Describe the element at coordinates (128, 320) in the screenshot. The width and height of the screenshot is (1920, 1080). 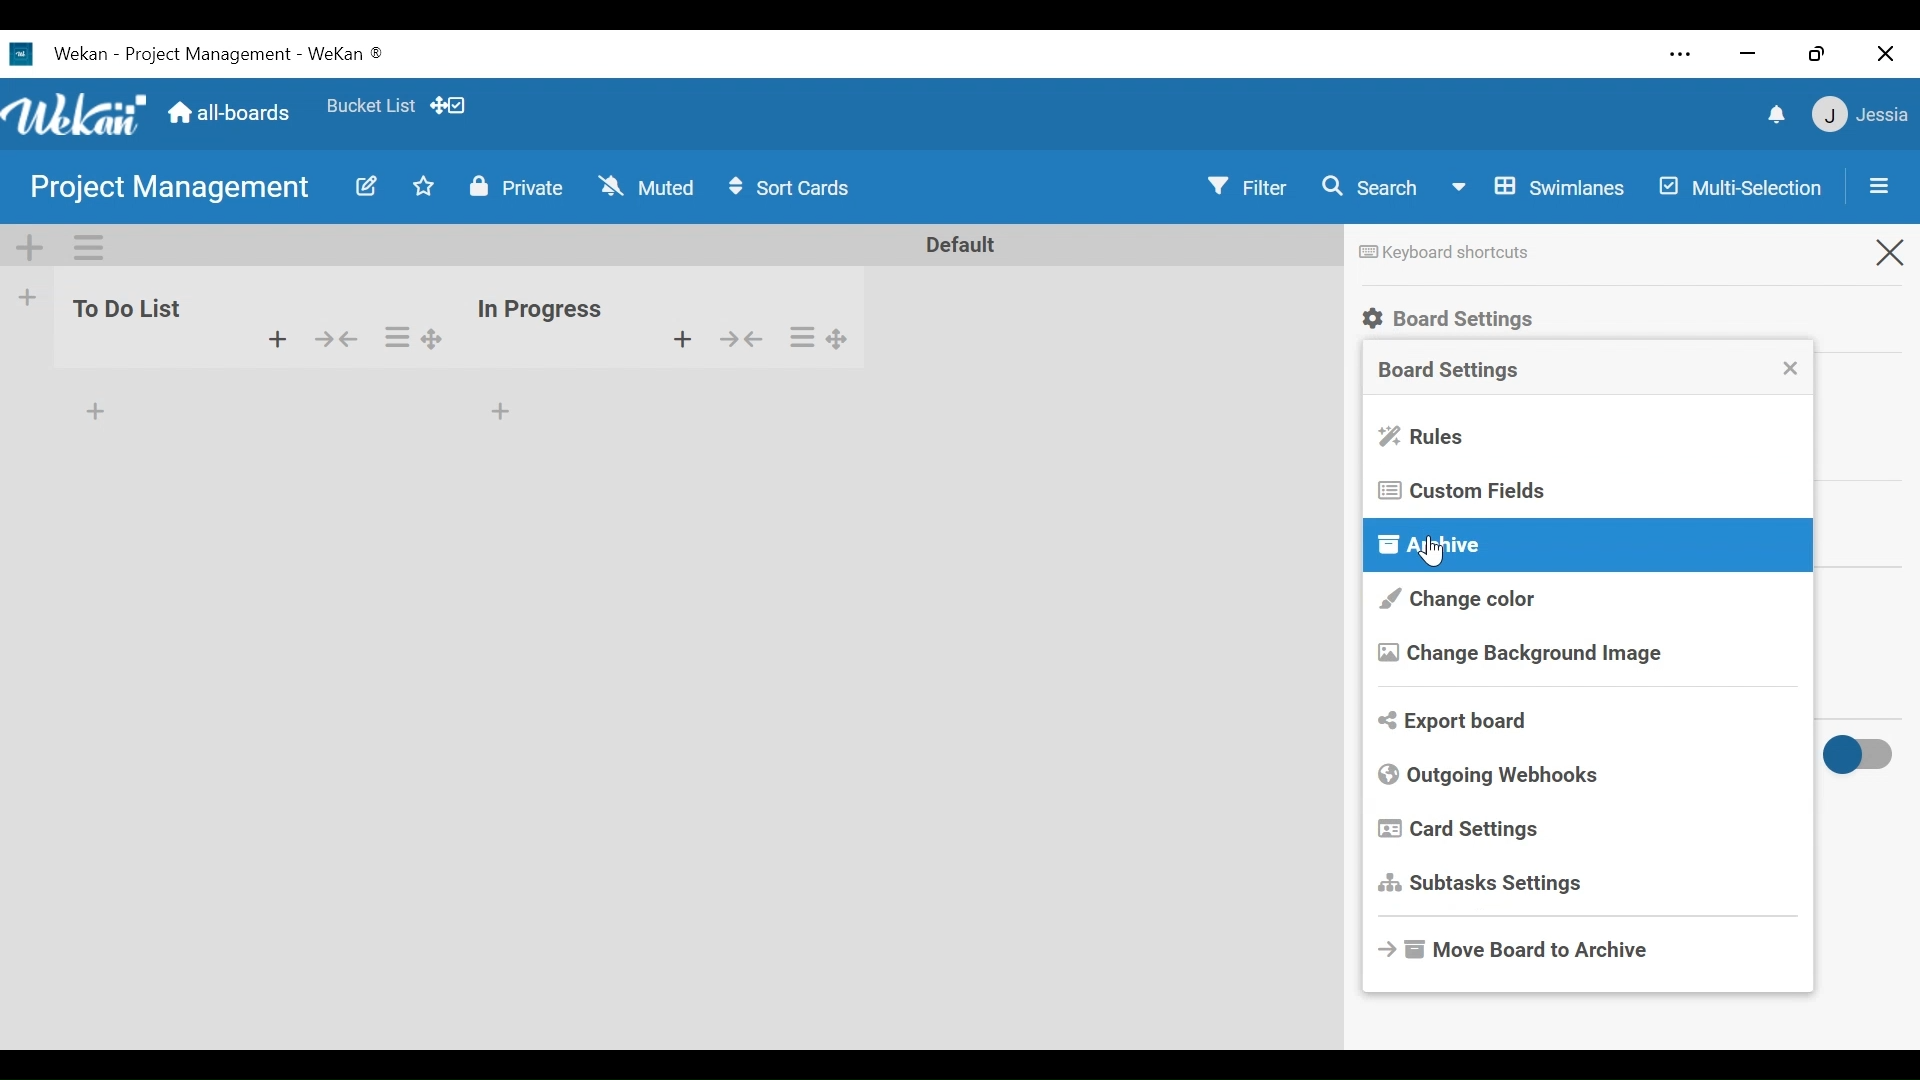
I see `to do list` at that location.